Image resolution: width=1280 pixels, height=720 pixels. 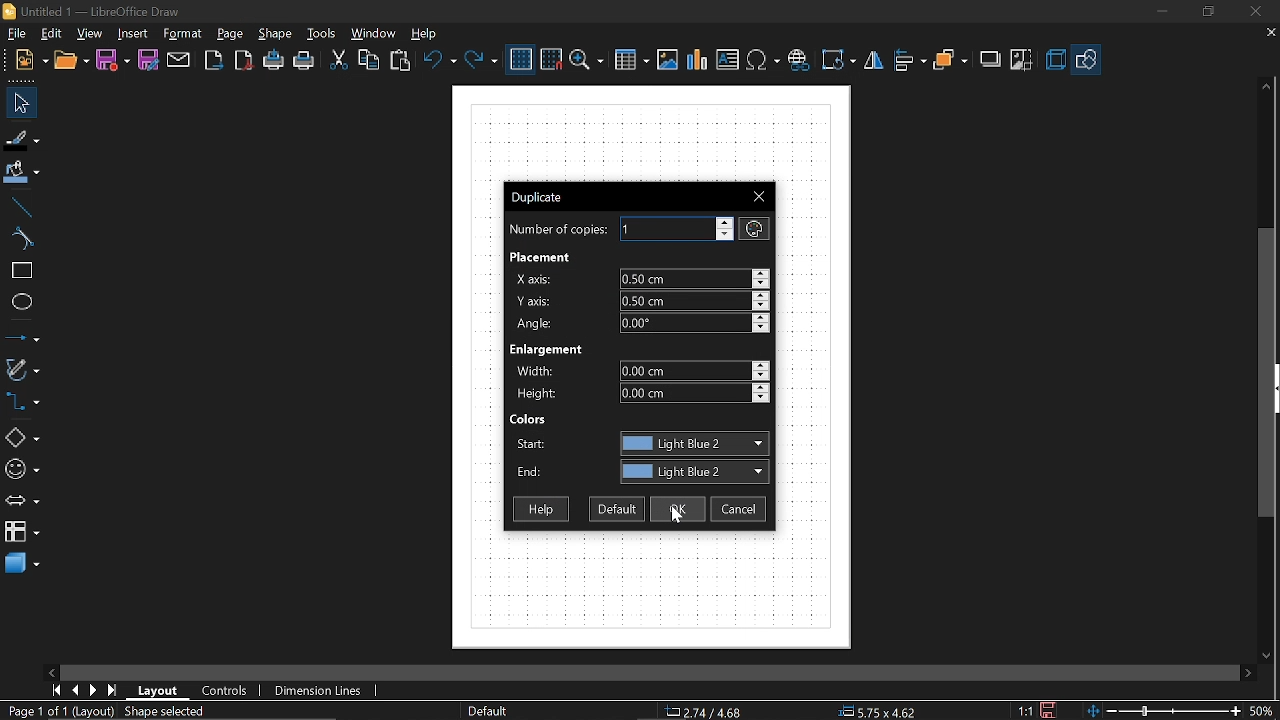 I want to click on Arrange, so click(x=950, y=62).